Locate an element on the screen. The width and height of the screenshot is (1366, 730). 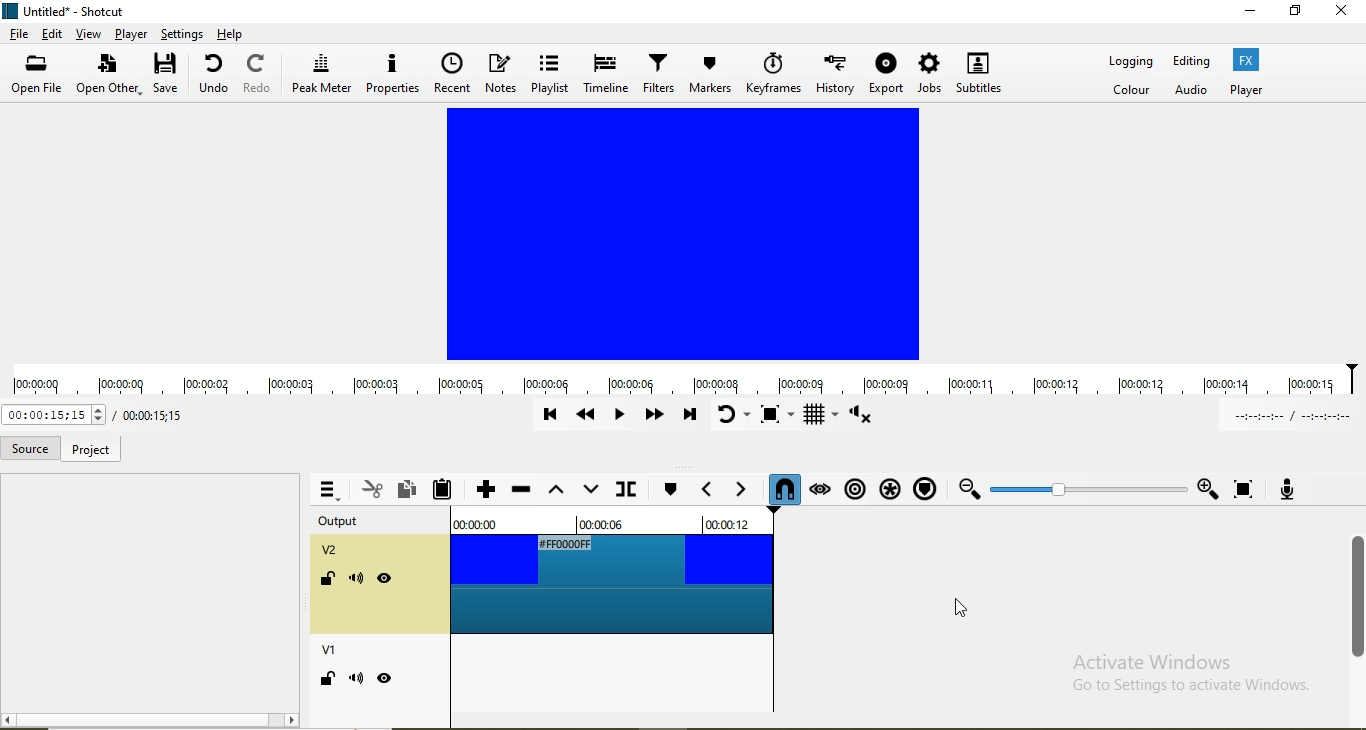
Color is located at coordinates (1133, 91).